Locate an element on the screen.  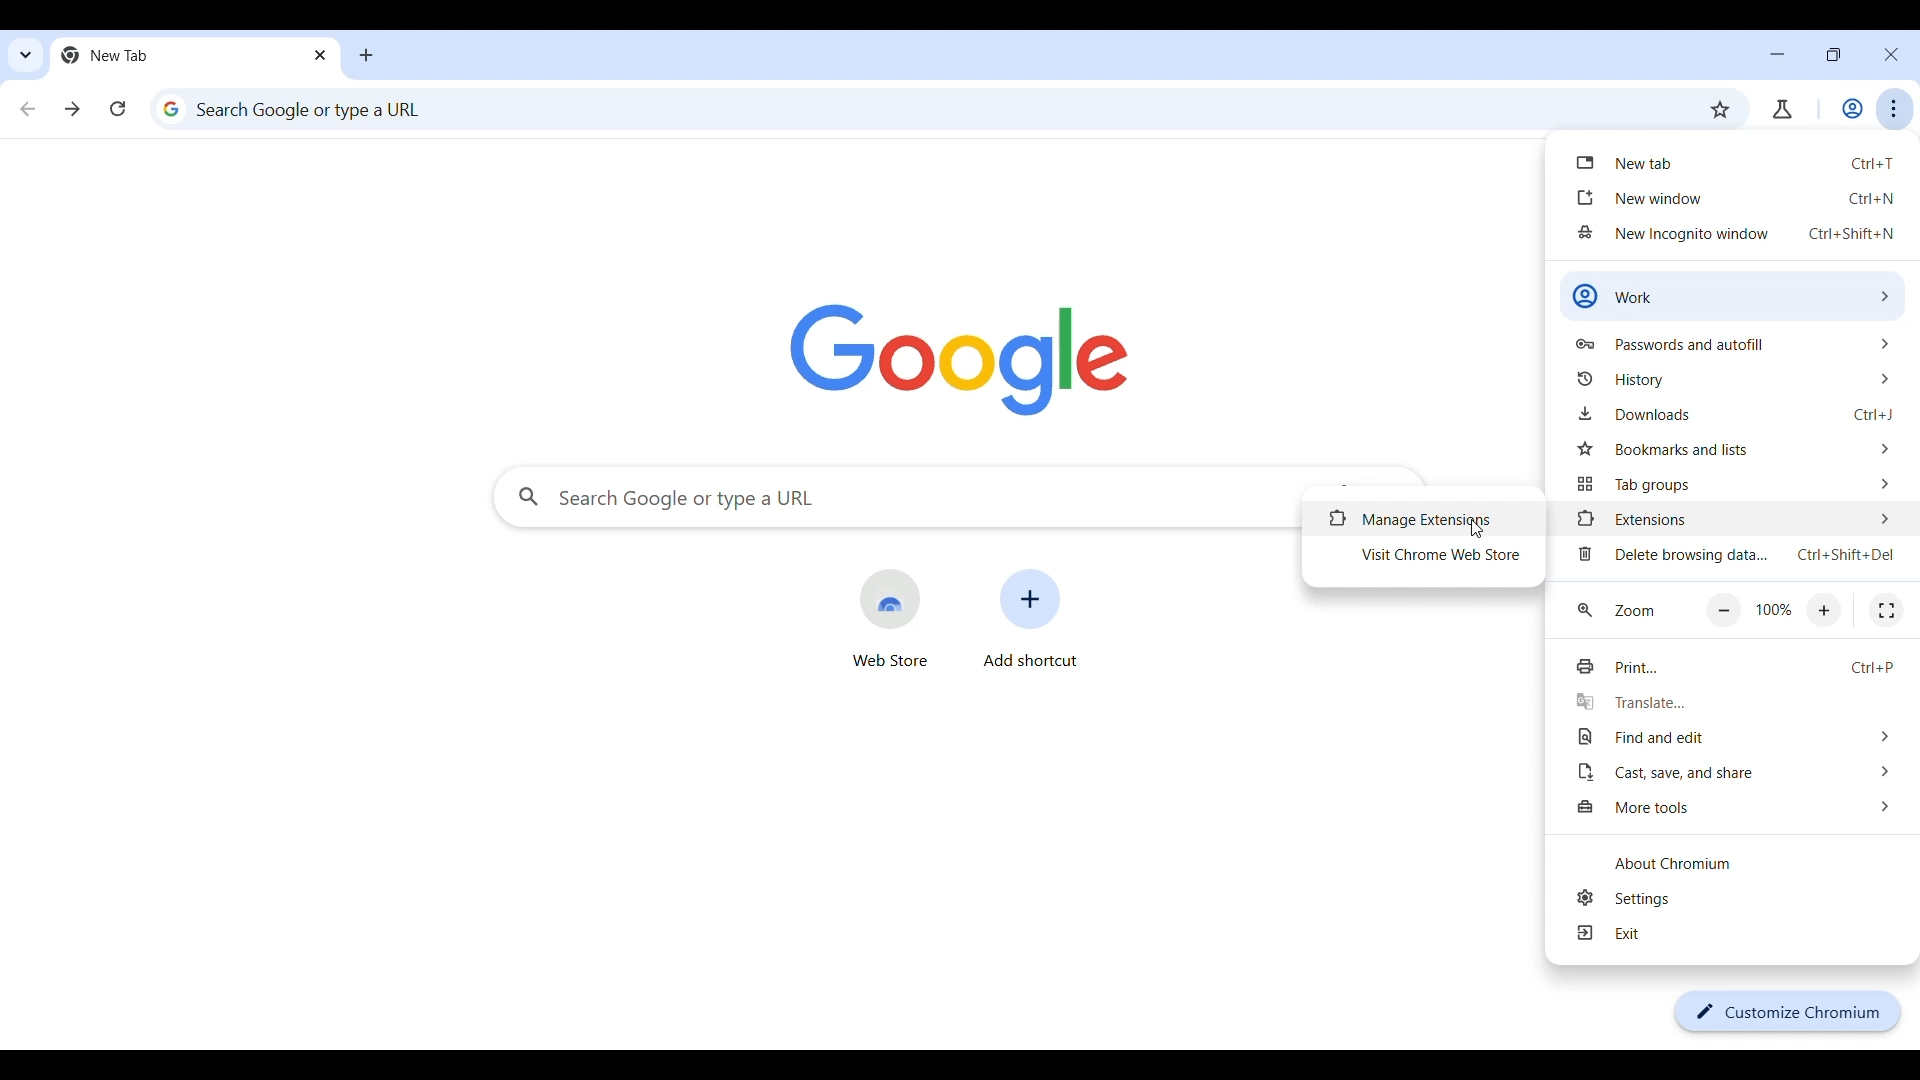
Open new tab is located at coordinates (1730, 161).